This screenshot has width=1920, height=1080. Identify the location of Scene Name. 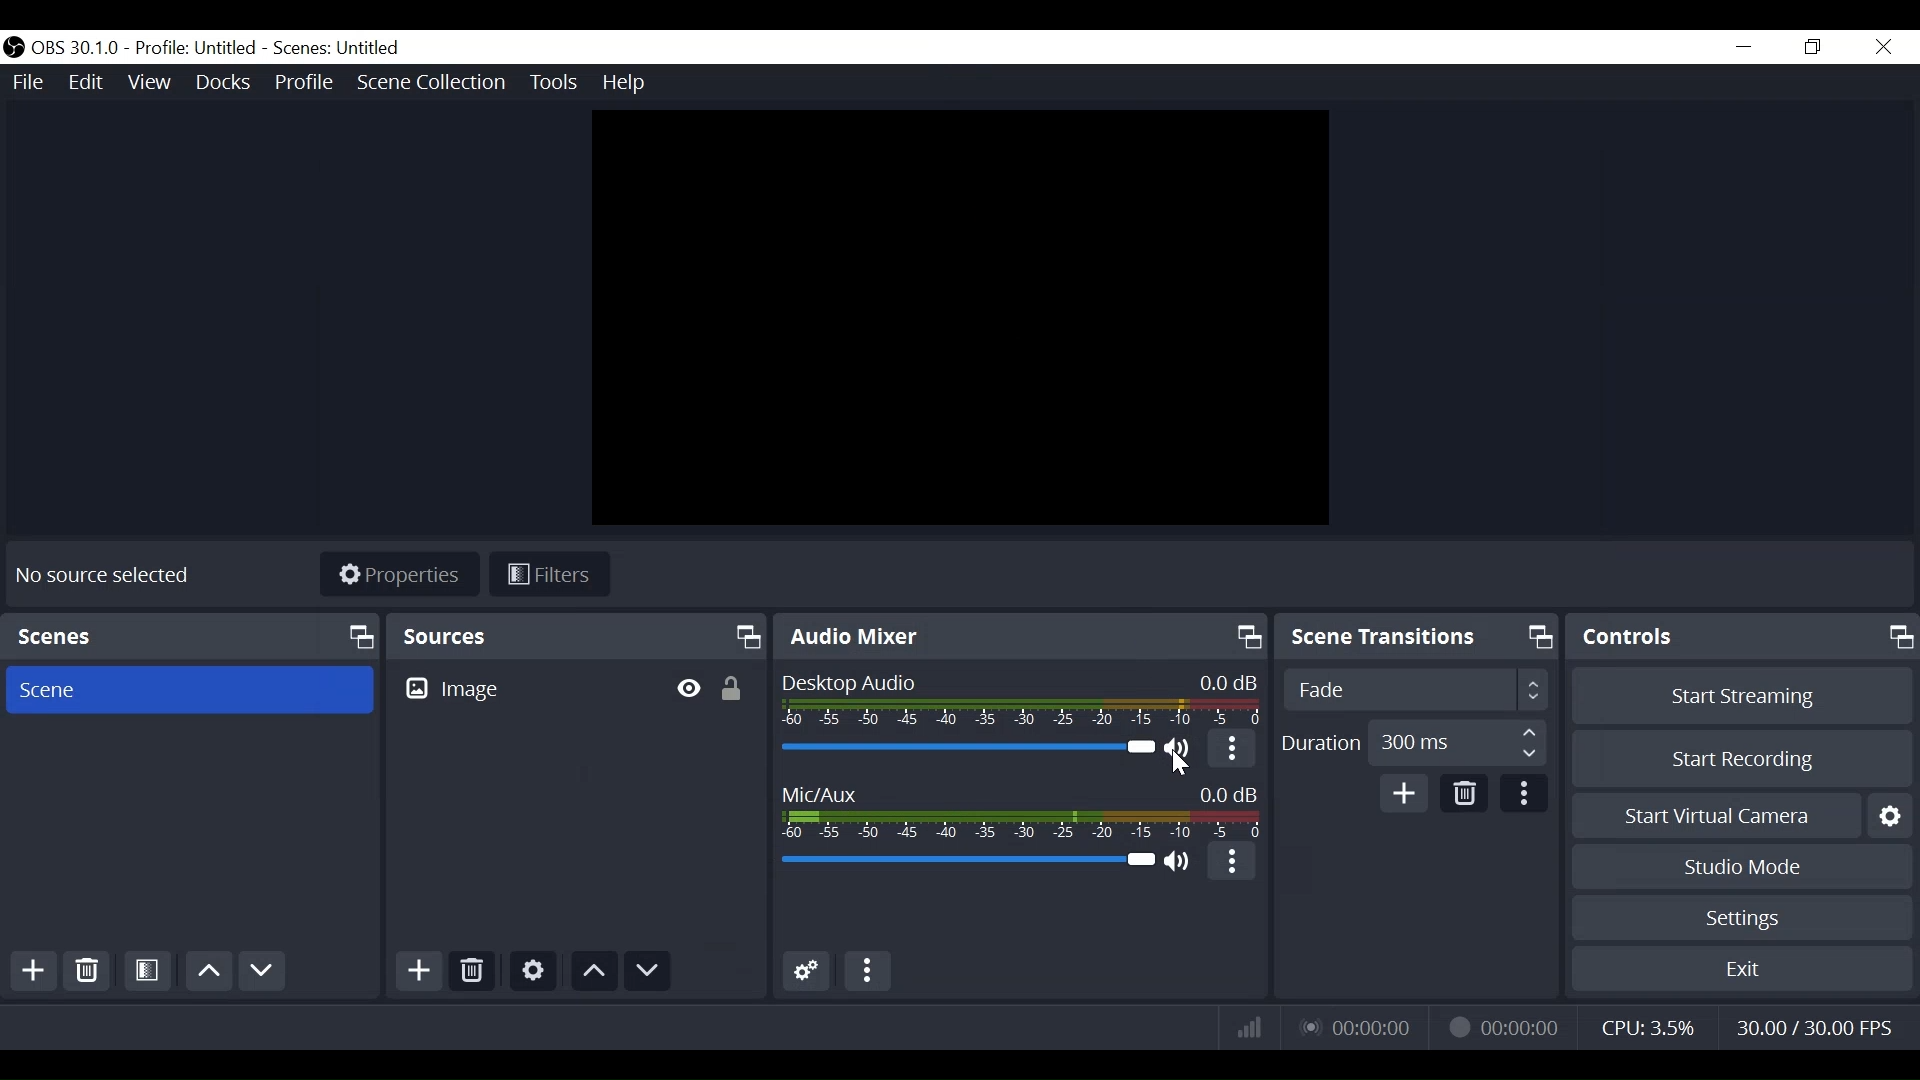
(343, 48).